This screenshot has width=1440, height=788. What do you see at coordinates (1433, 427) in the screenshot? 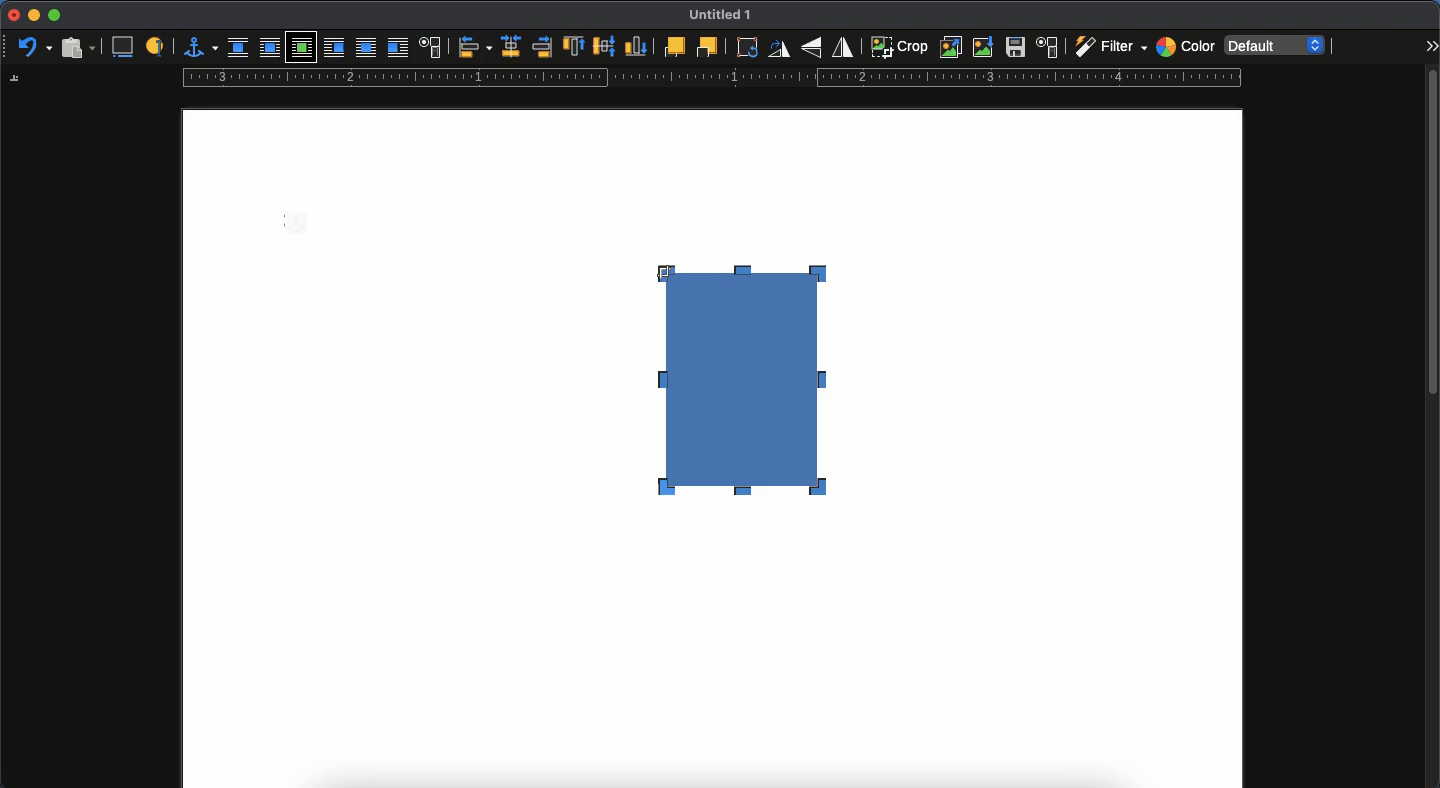
I see `scroll` at bounding box center [1433, 427].